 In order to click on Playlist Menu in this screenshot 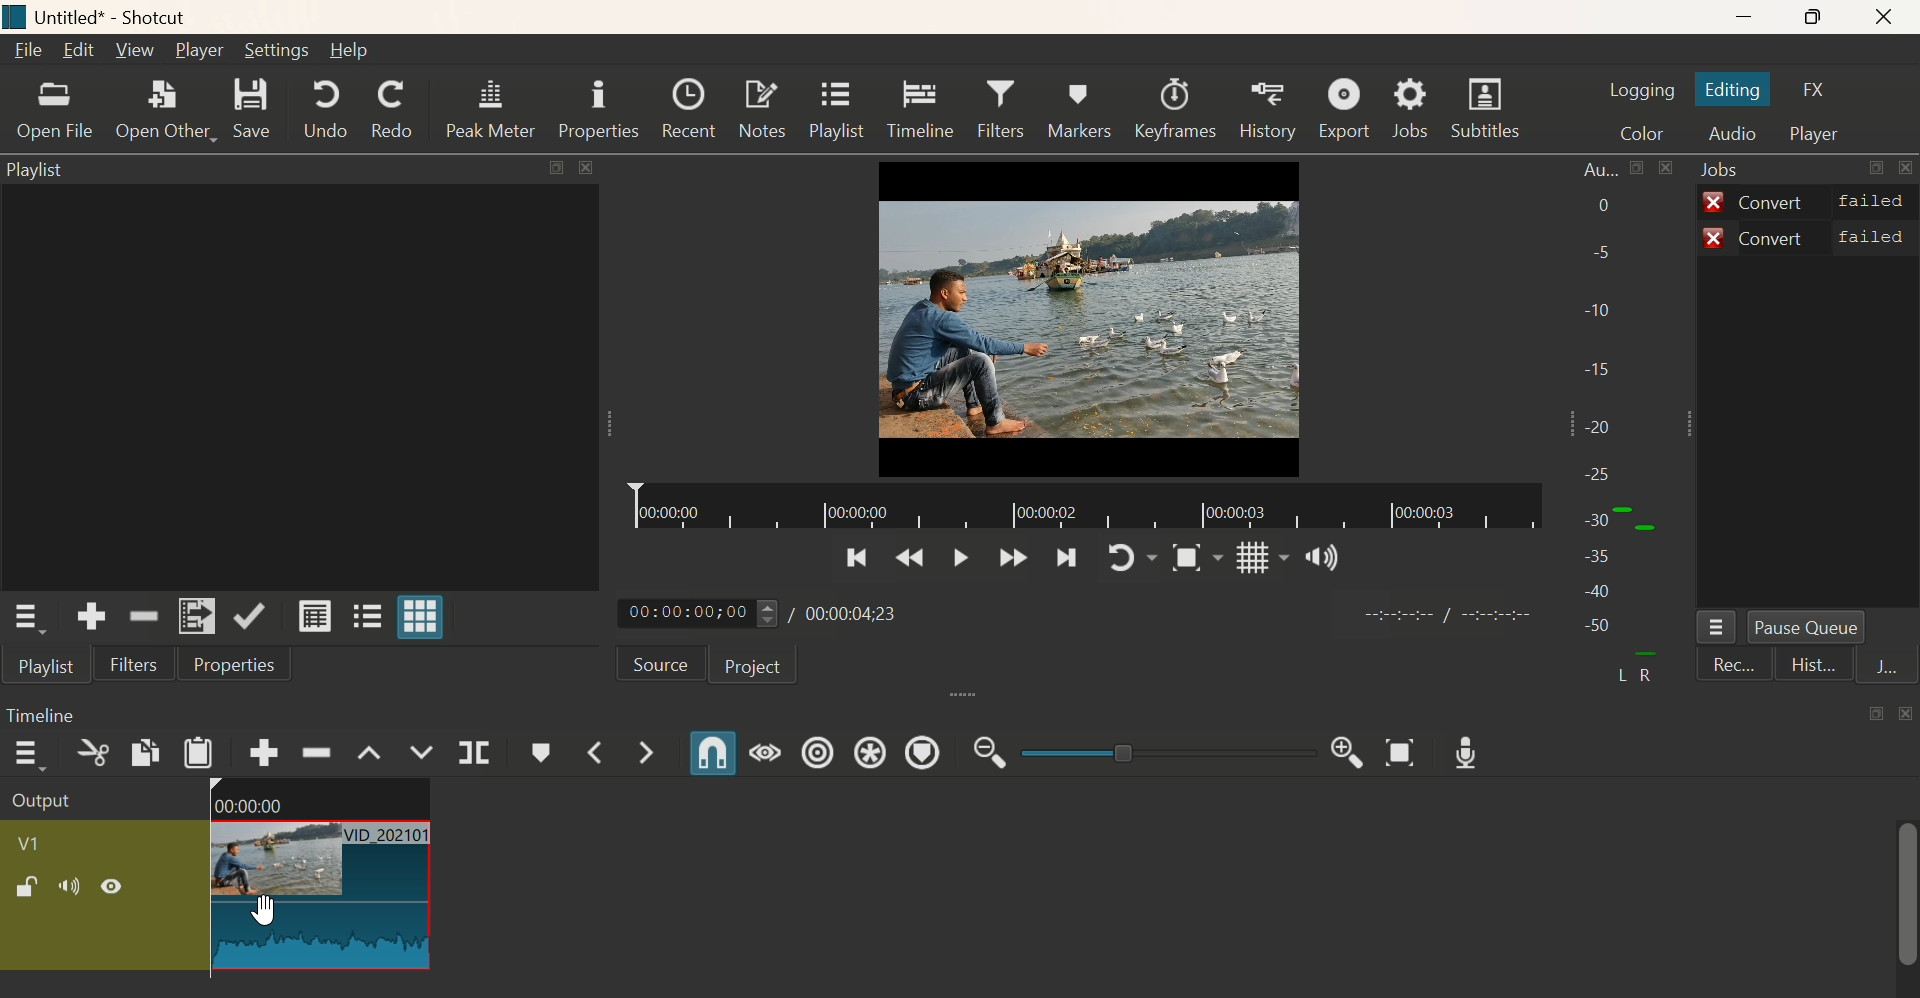, I will do `click(34, 621)`.